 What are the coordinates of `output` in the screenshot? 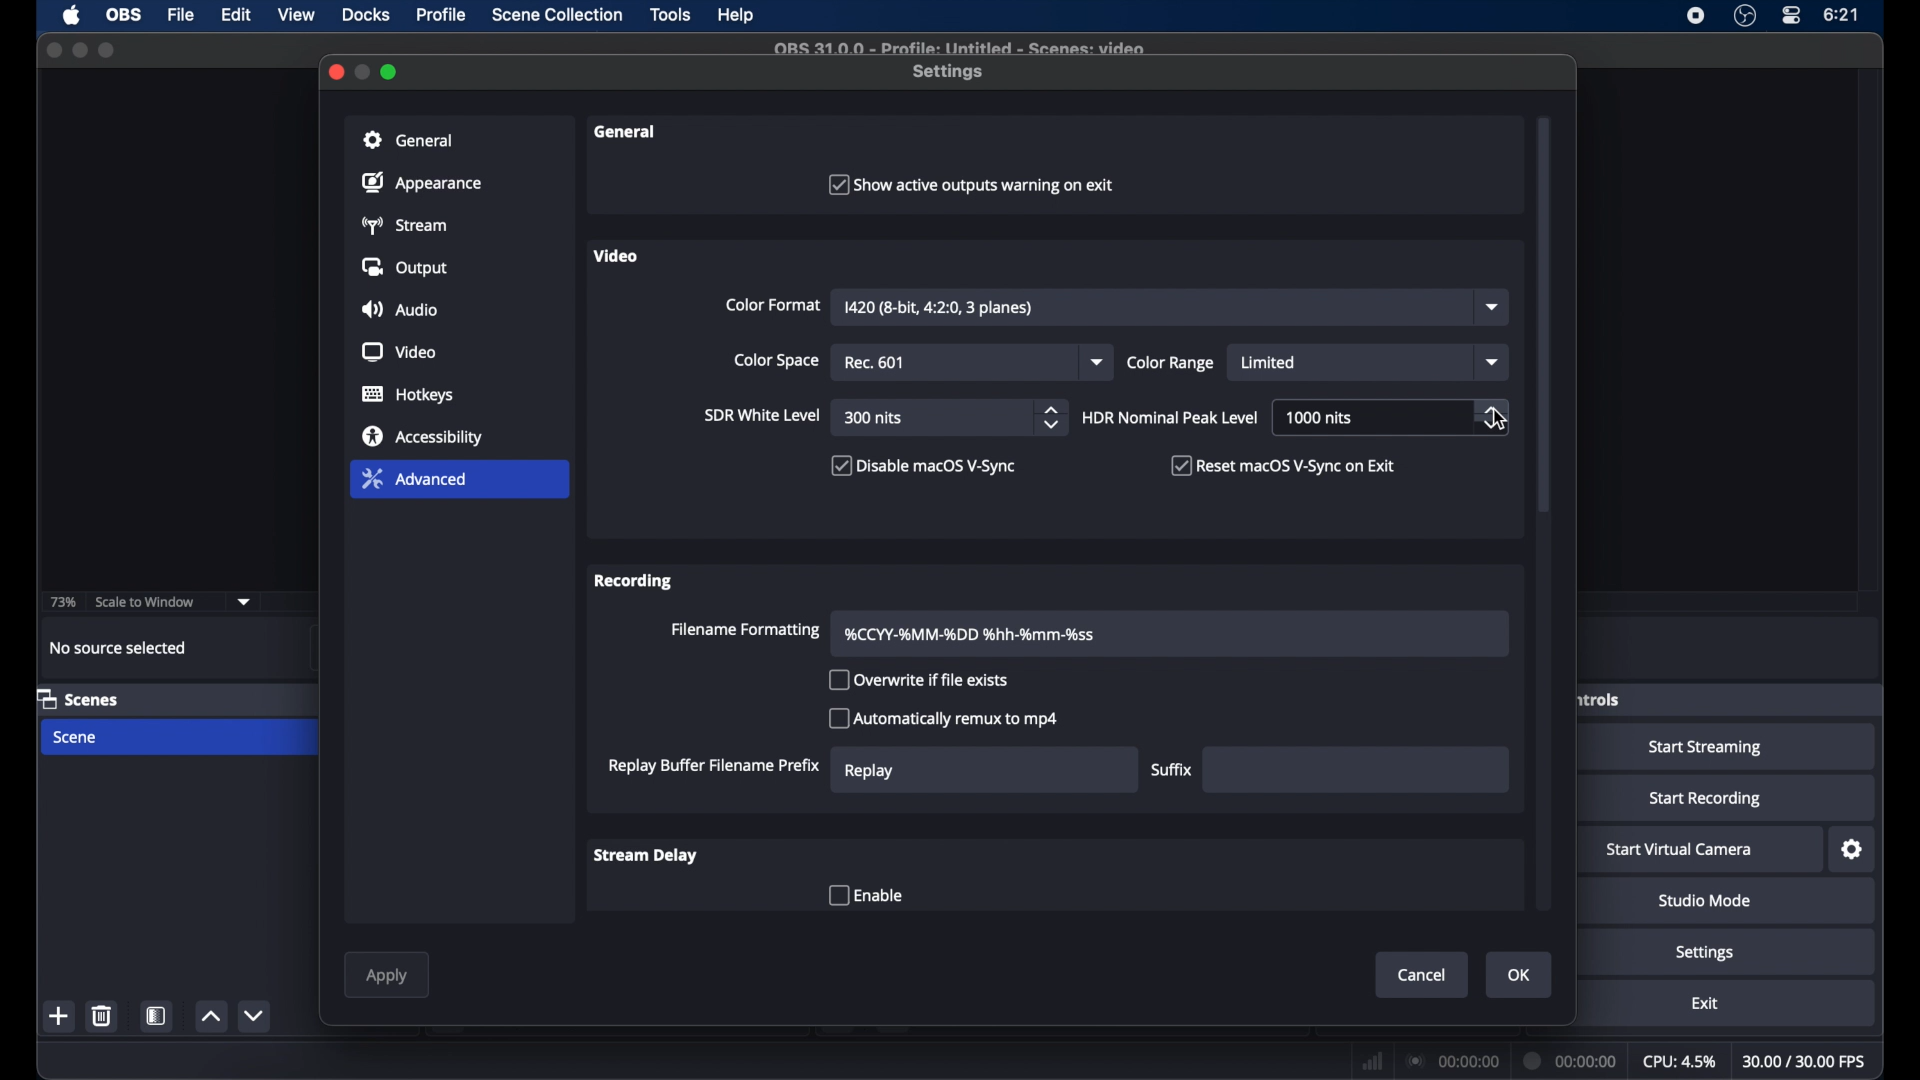 It's located at (402, 266).